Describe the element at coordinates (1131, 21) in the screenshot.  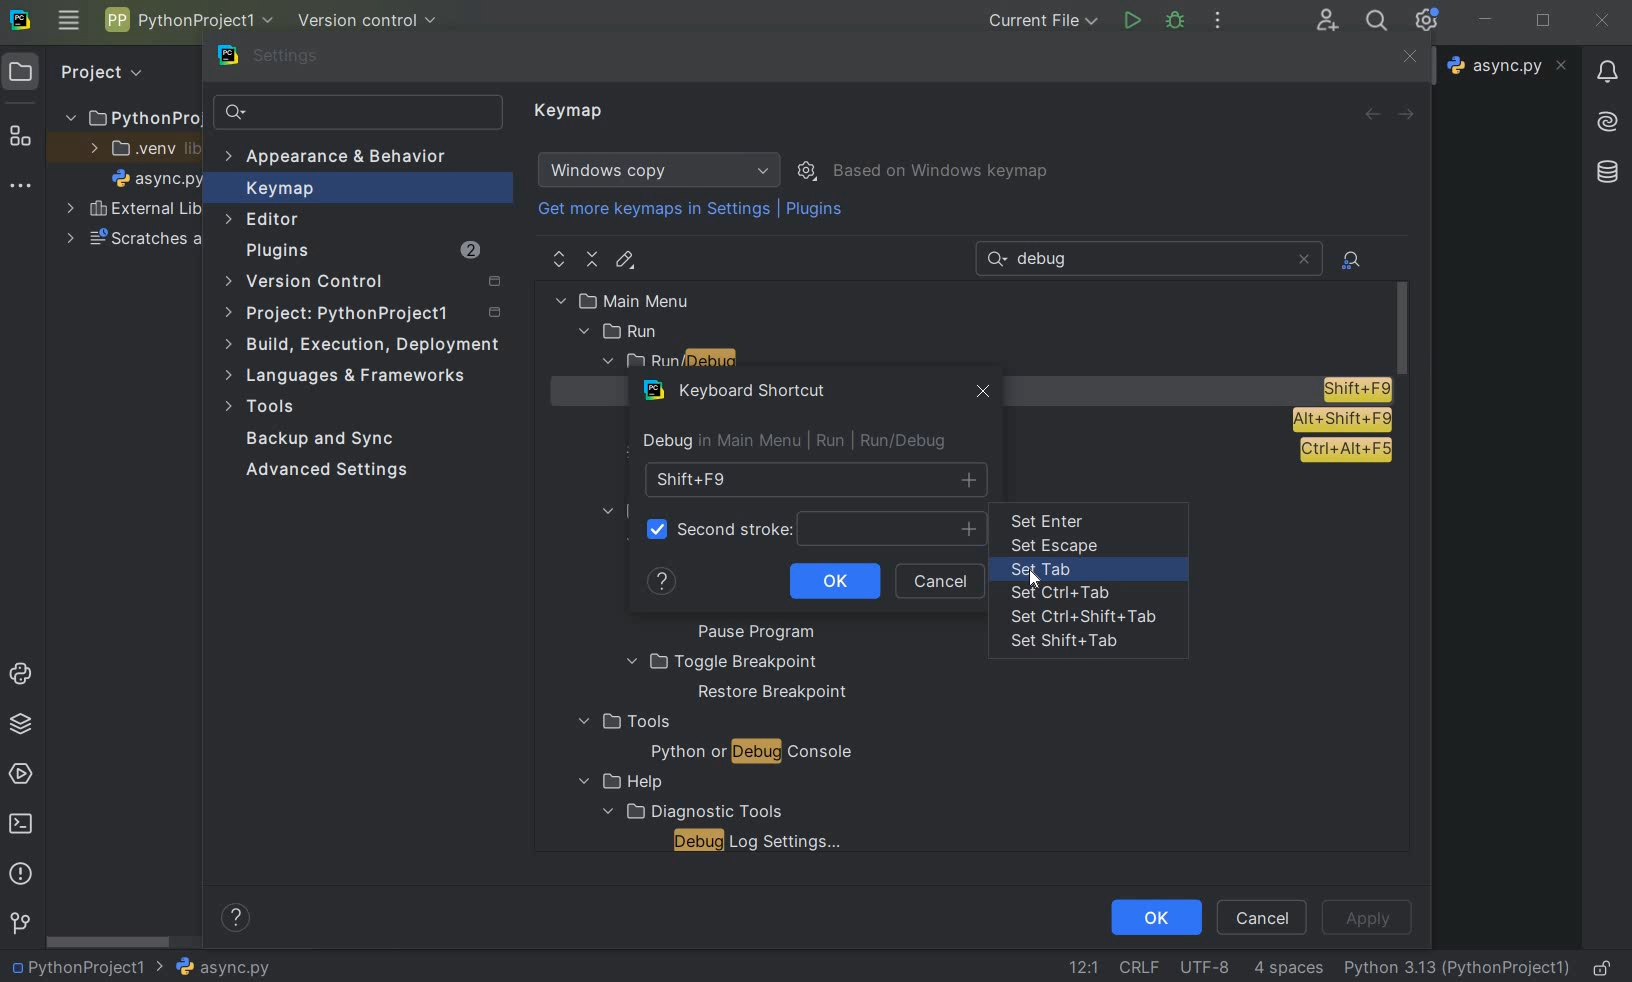
I see `run` at that location.